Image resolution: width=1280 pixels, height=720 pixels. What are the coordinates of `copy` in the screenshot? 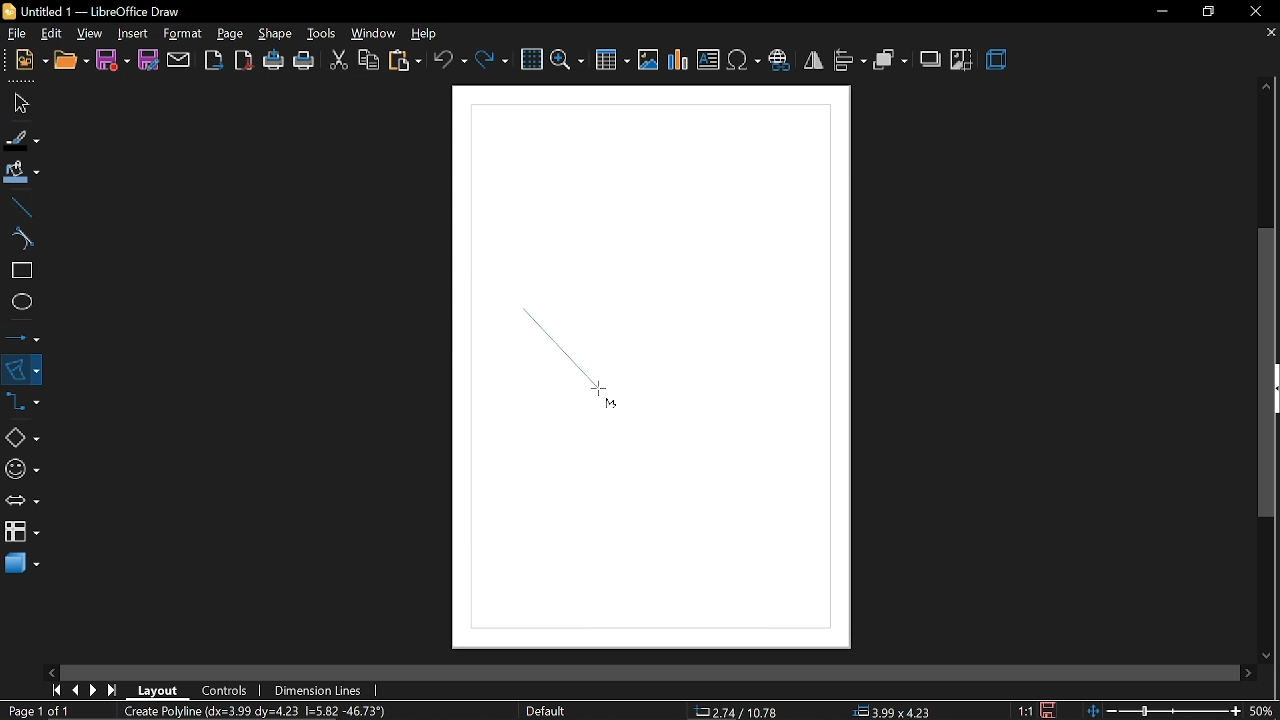 It's located at (366, 60).